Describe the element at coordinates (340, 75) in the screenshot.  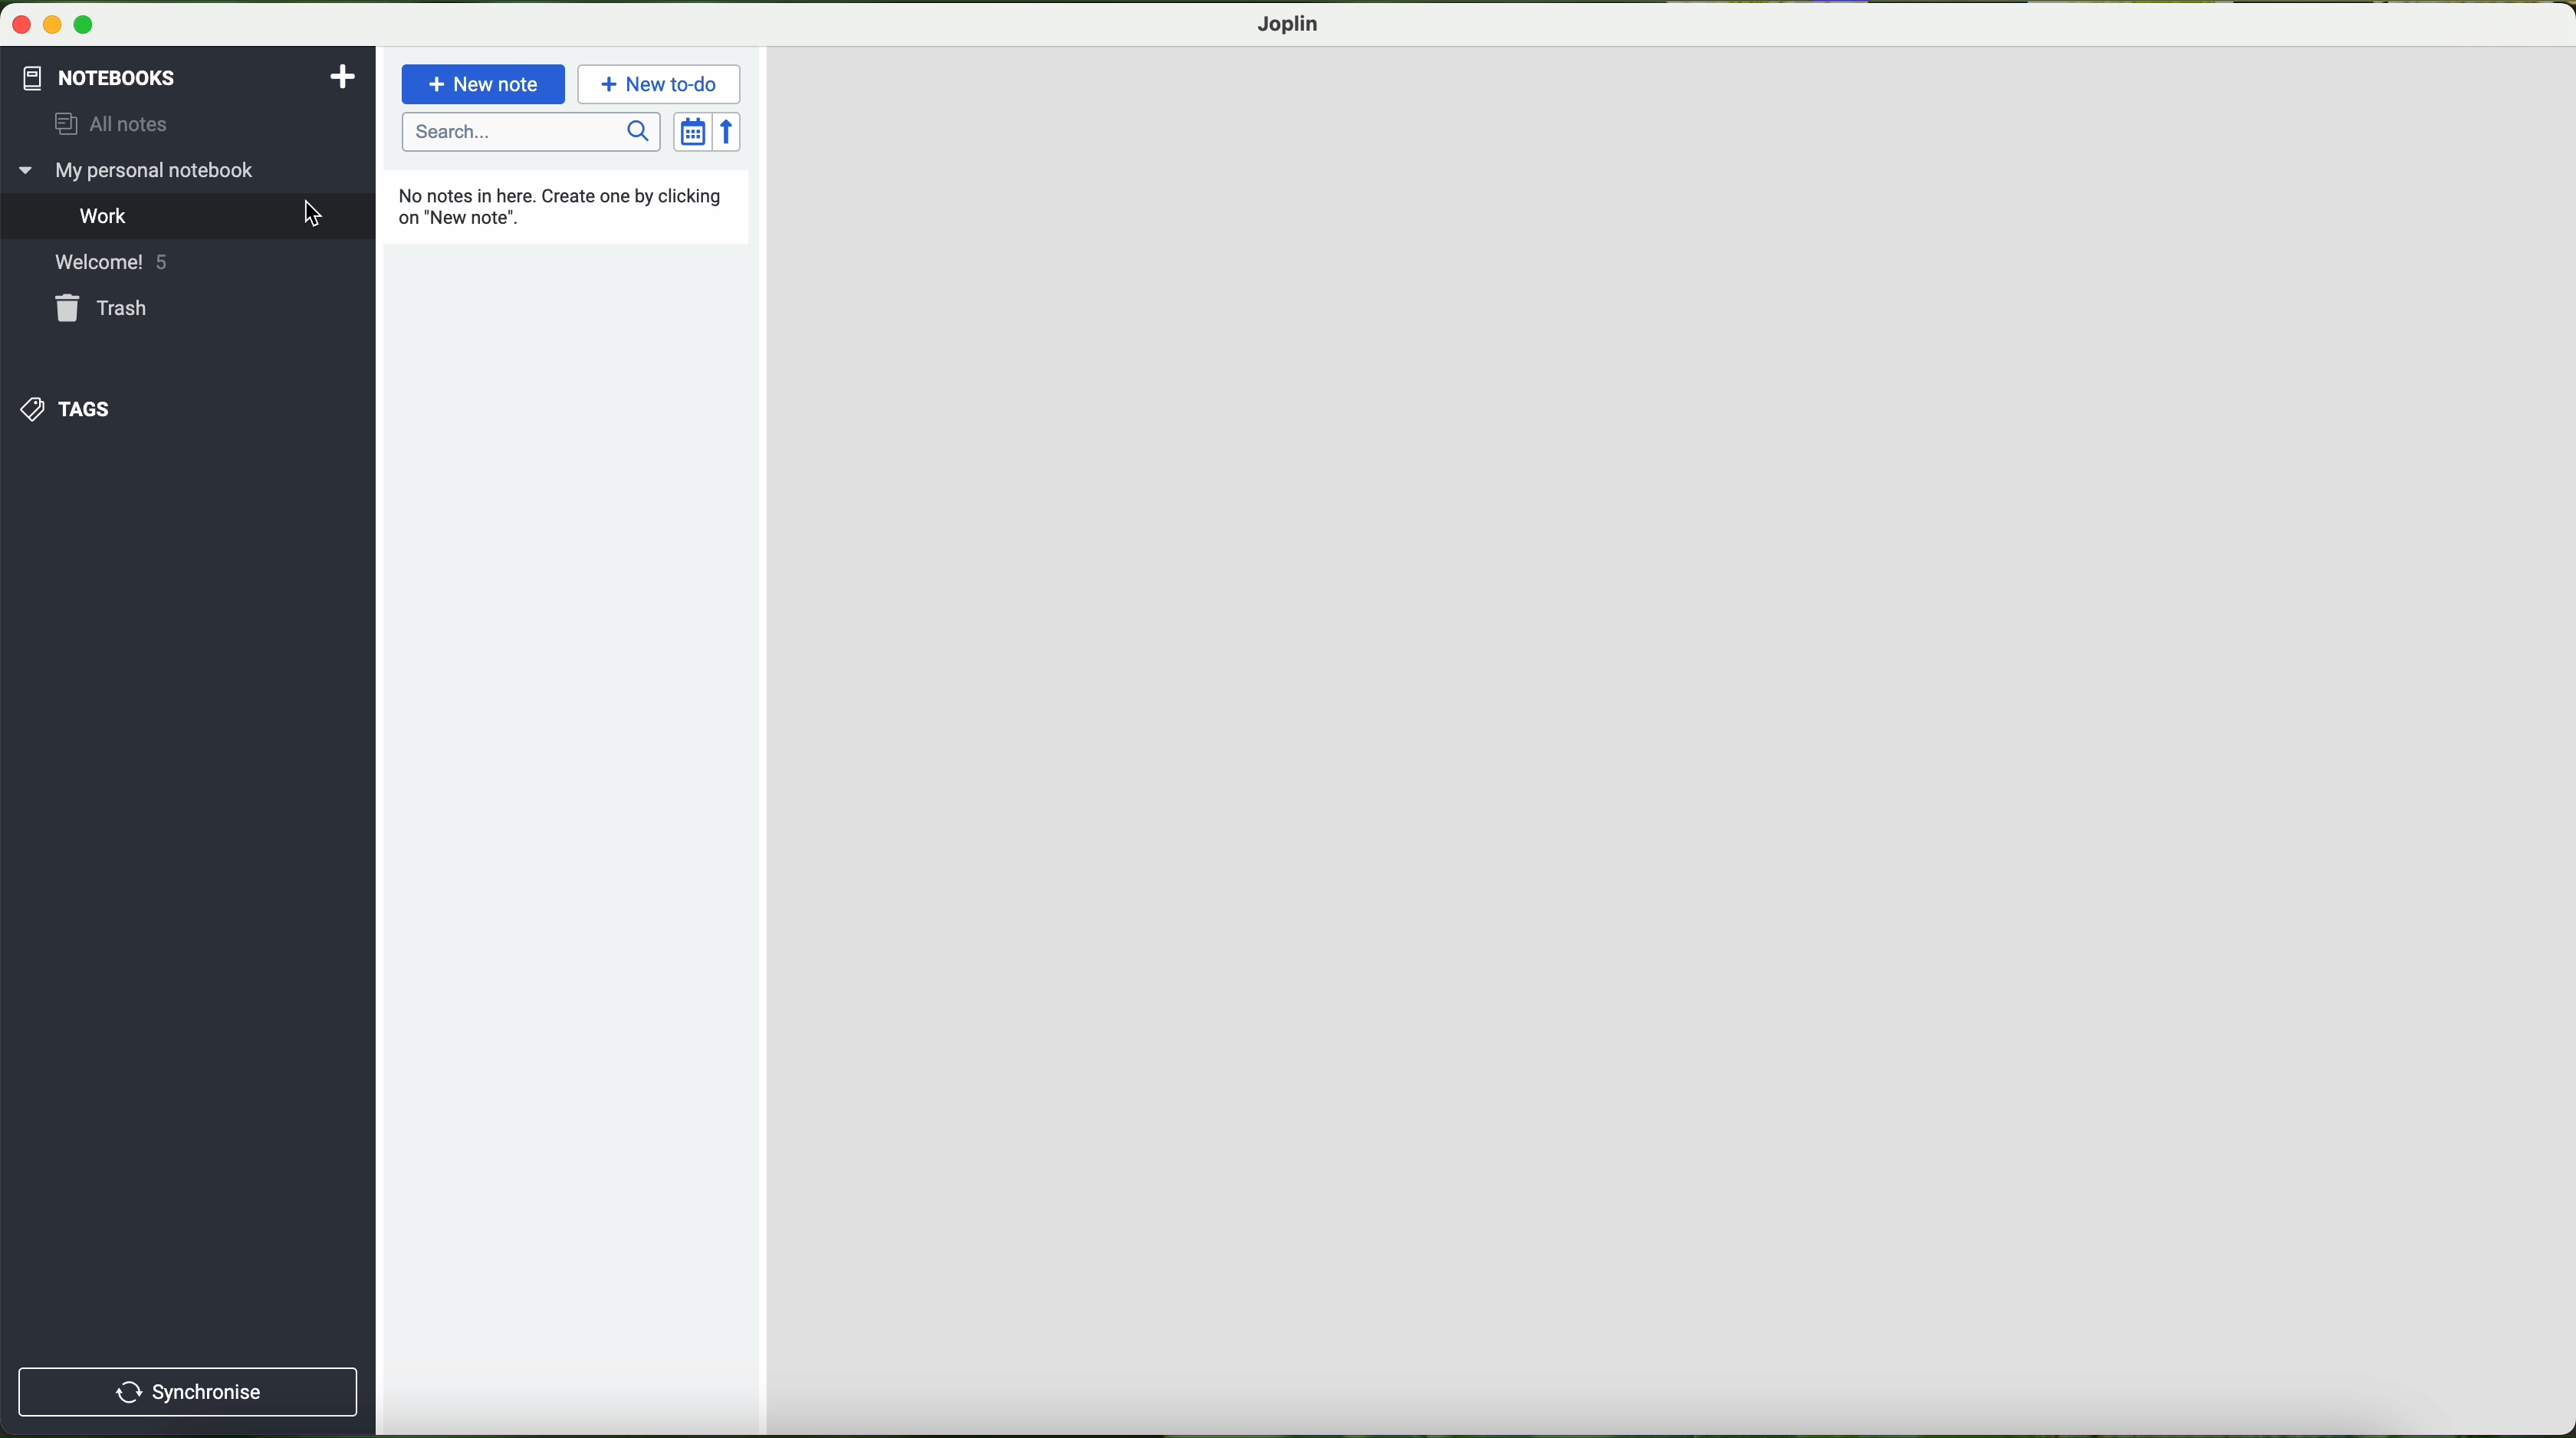
I see `add notebooks` at that location.